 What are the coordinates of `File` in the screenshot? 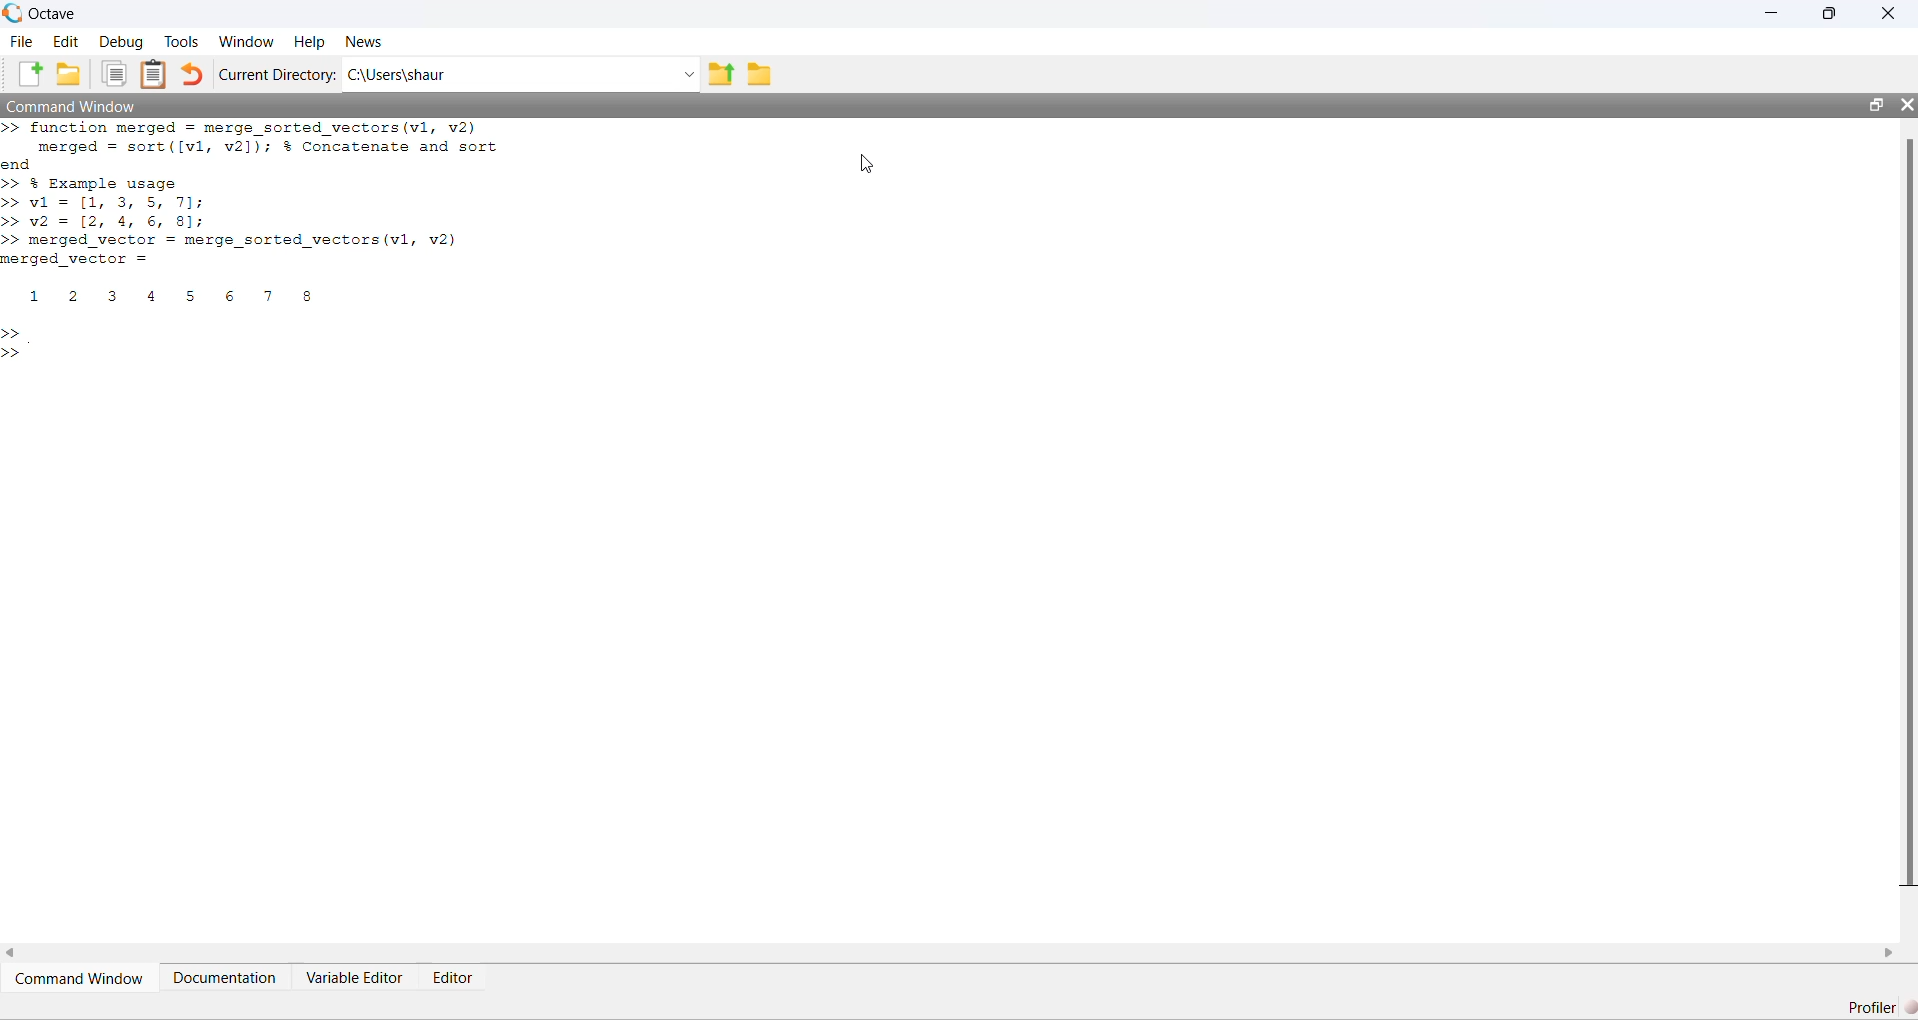 It's located at (22, 41).